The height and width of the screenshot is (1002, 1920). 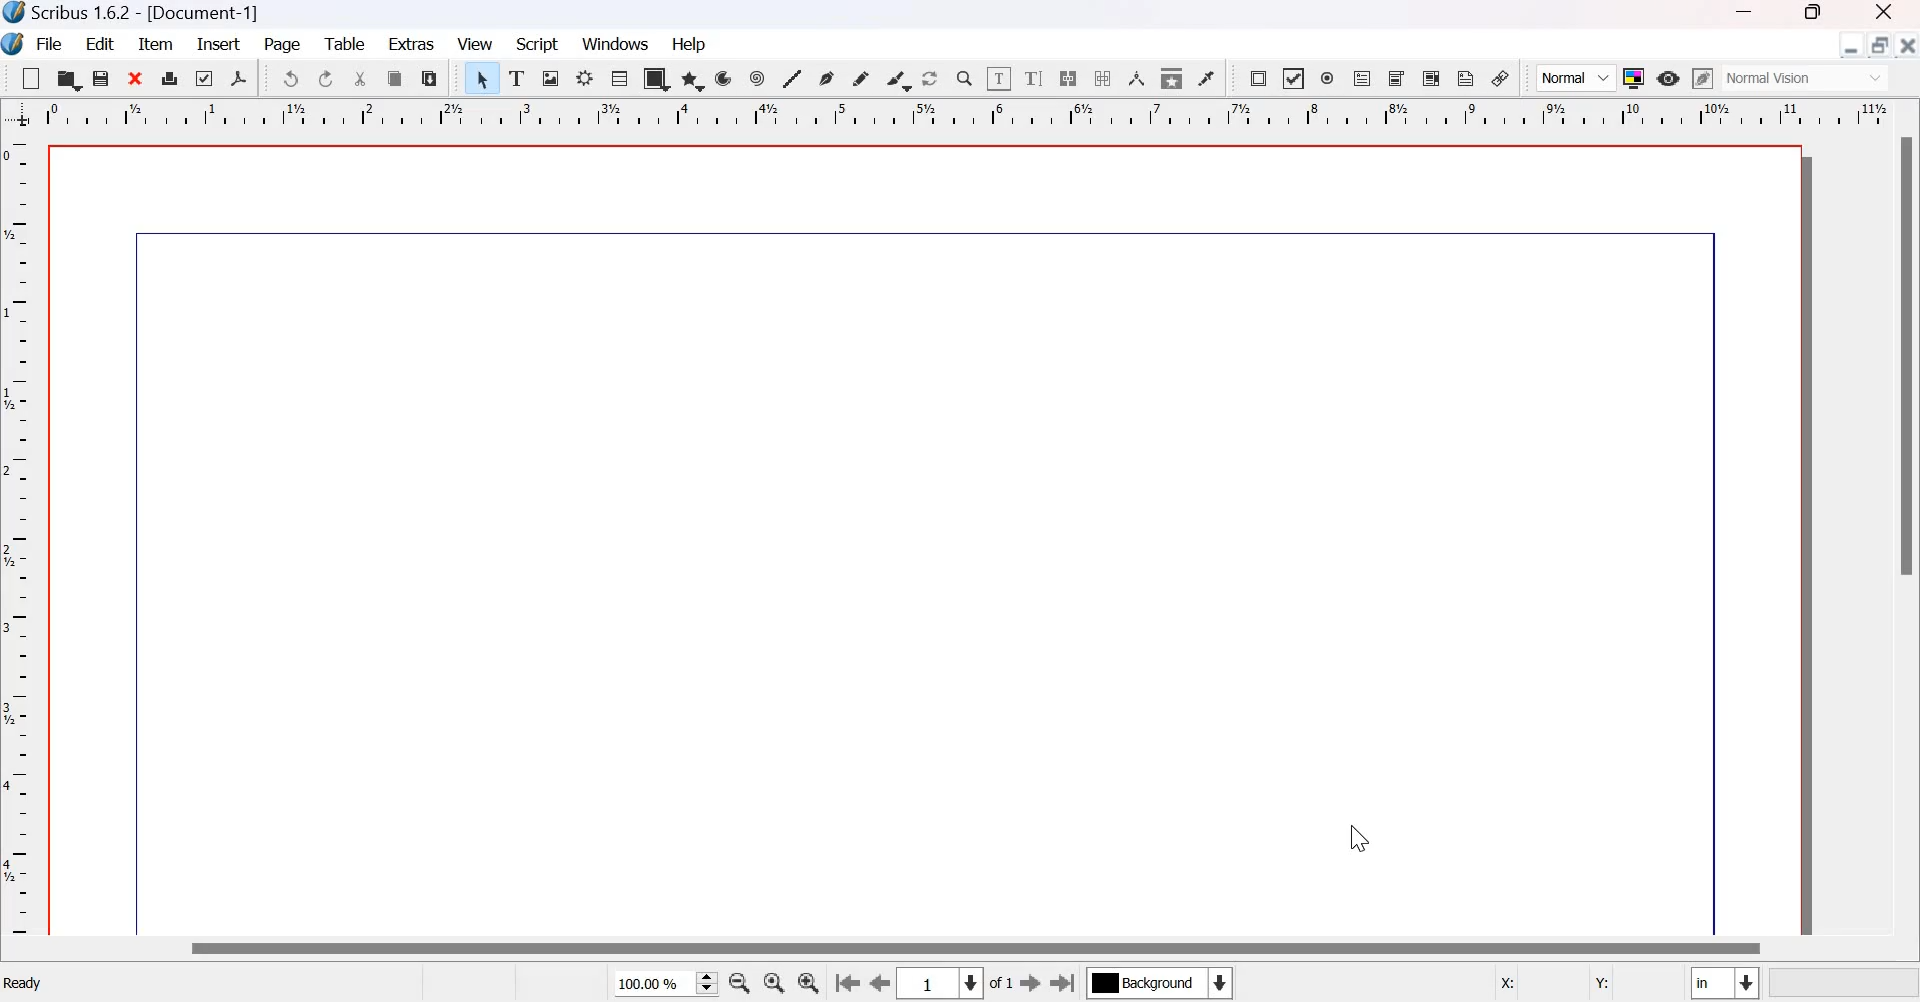 What do you see at coordinates (135, 77) in the screenshot?
I see `close` at bounding box center [135, 77].